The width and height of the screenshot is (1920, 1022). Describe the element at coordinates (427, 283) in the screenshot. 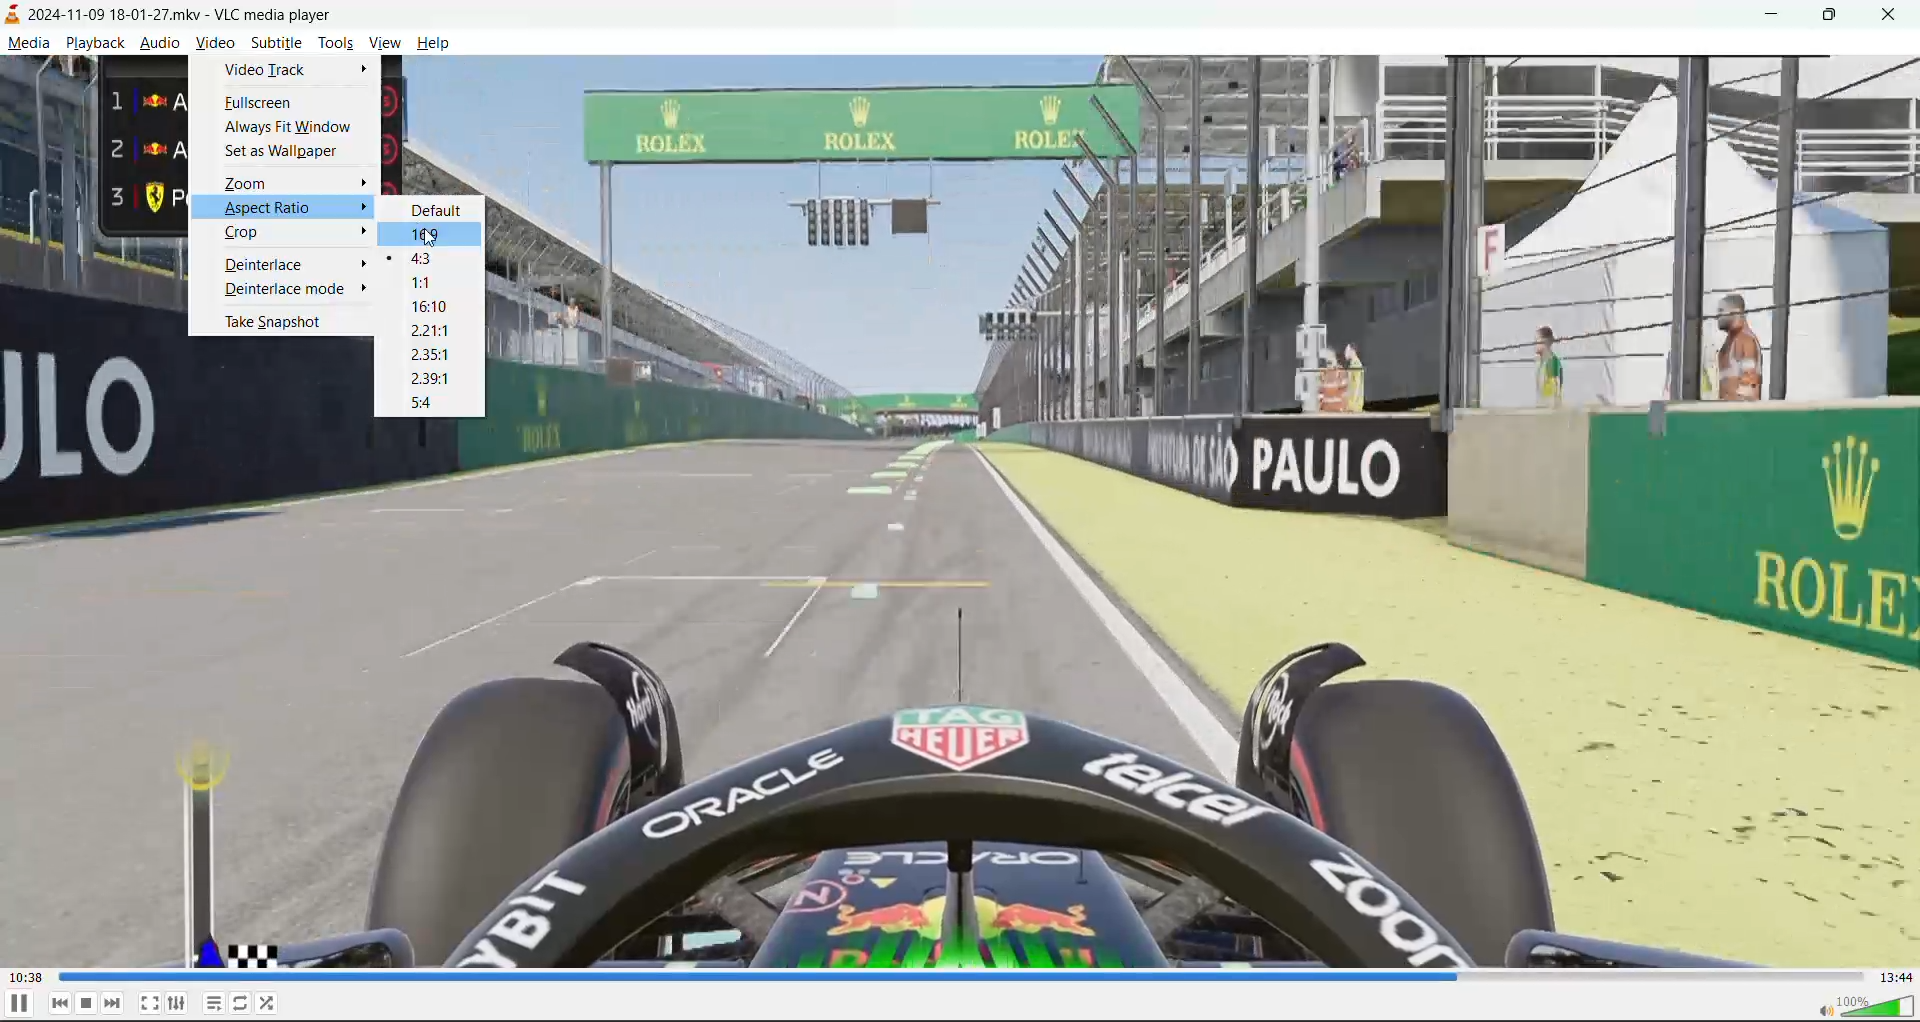

I see `1:1` at that location.